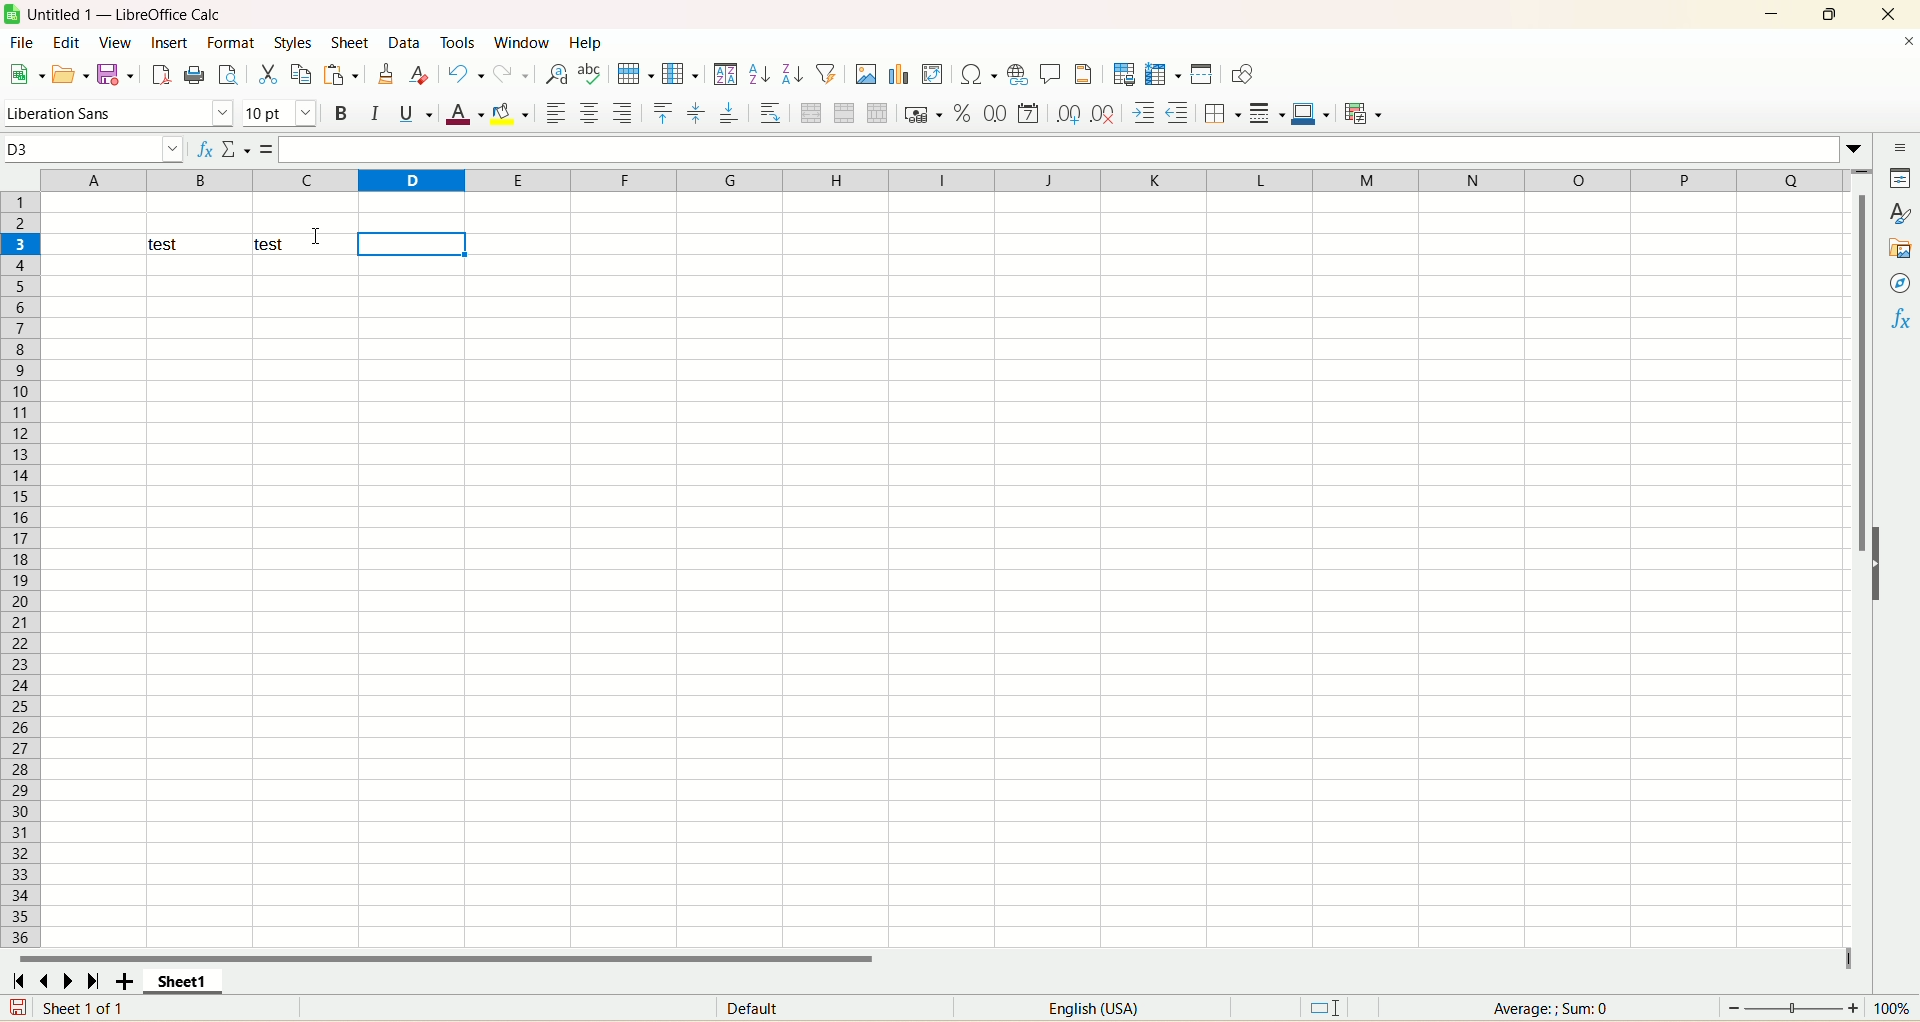 This screenshot has height=1022, width=1920. I want to click on unmerge, so click(878, 113).